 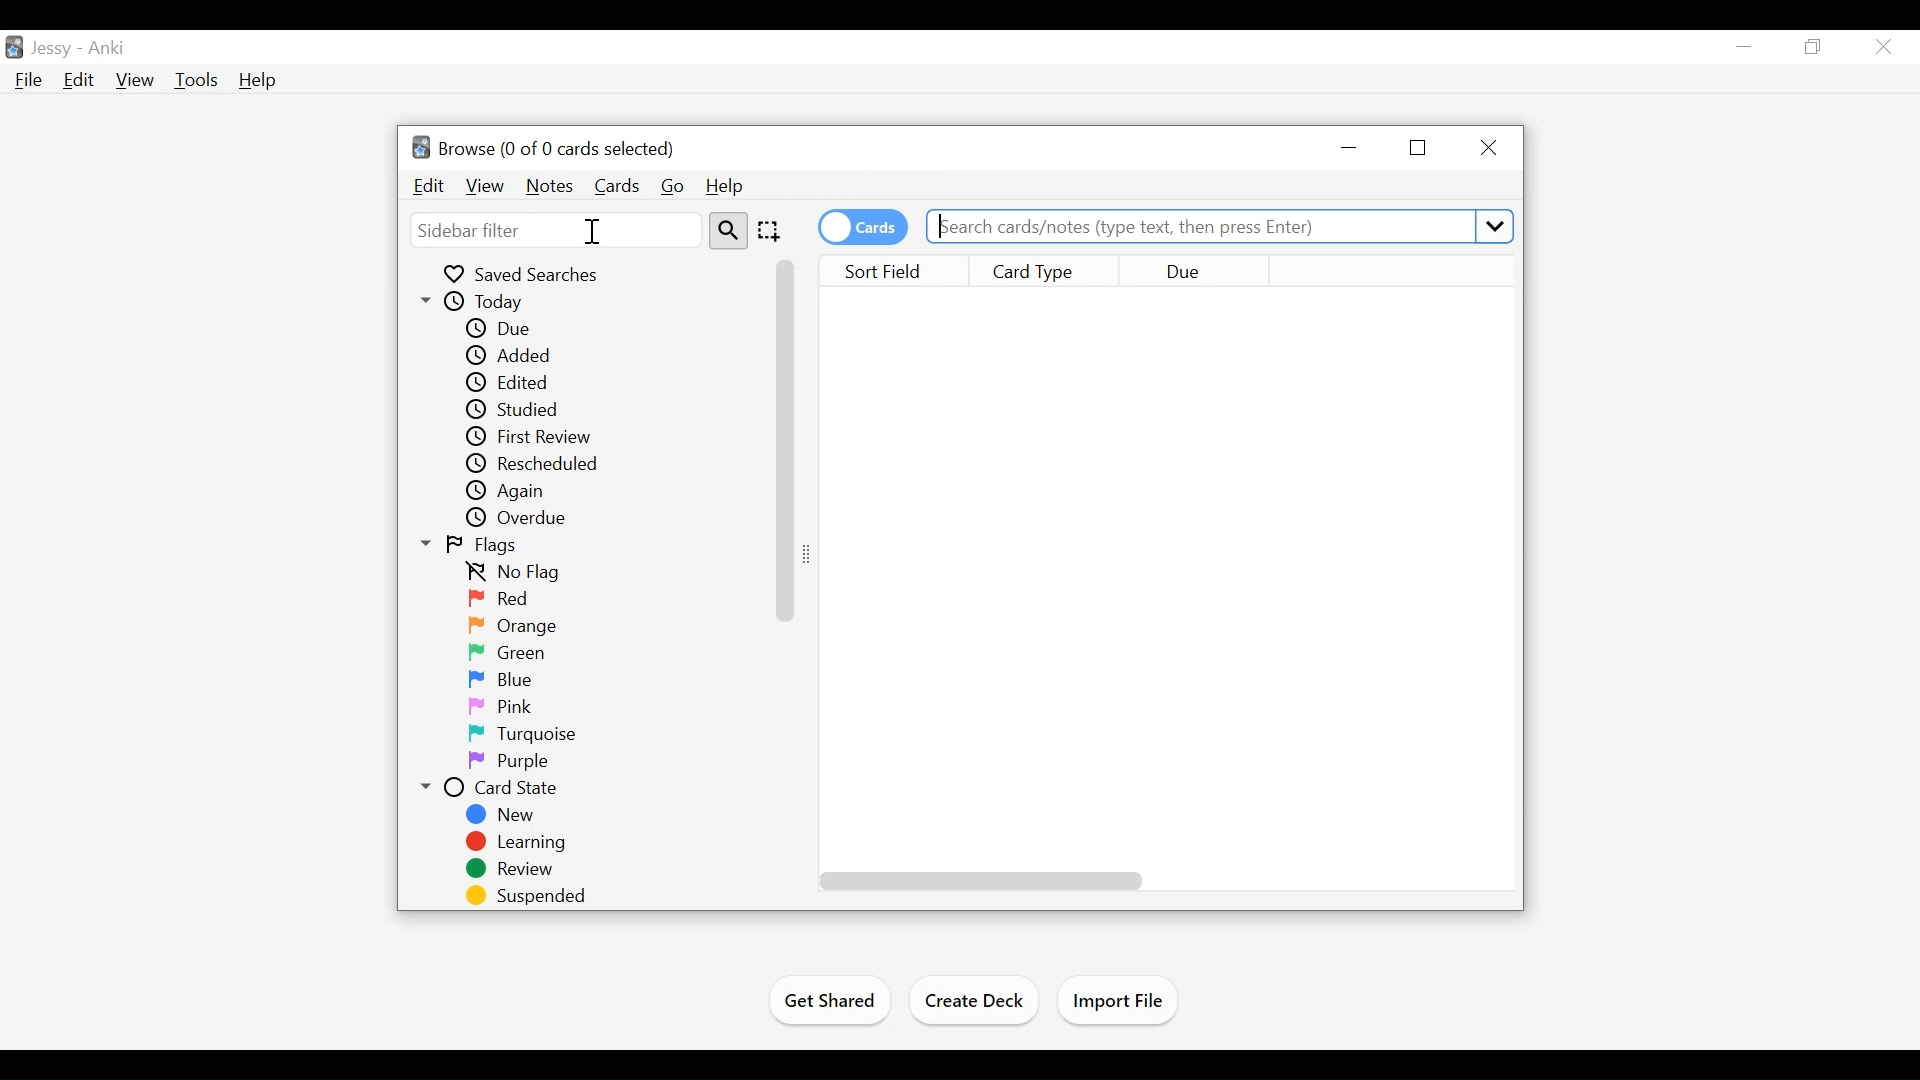 What do you see at coordinates (517, 843) in the screenshot?
I see `Learning` at bounding box center [517, 843].